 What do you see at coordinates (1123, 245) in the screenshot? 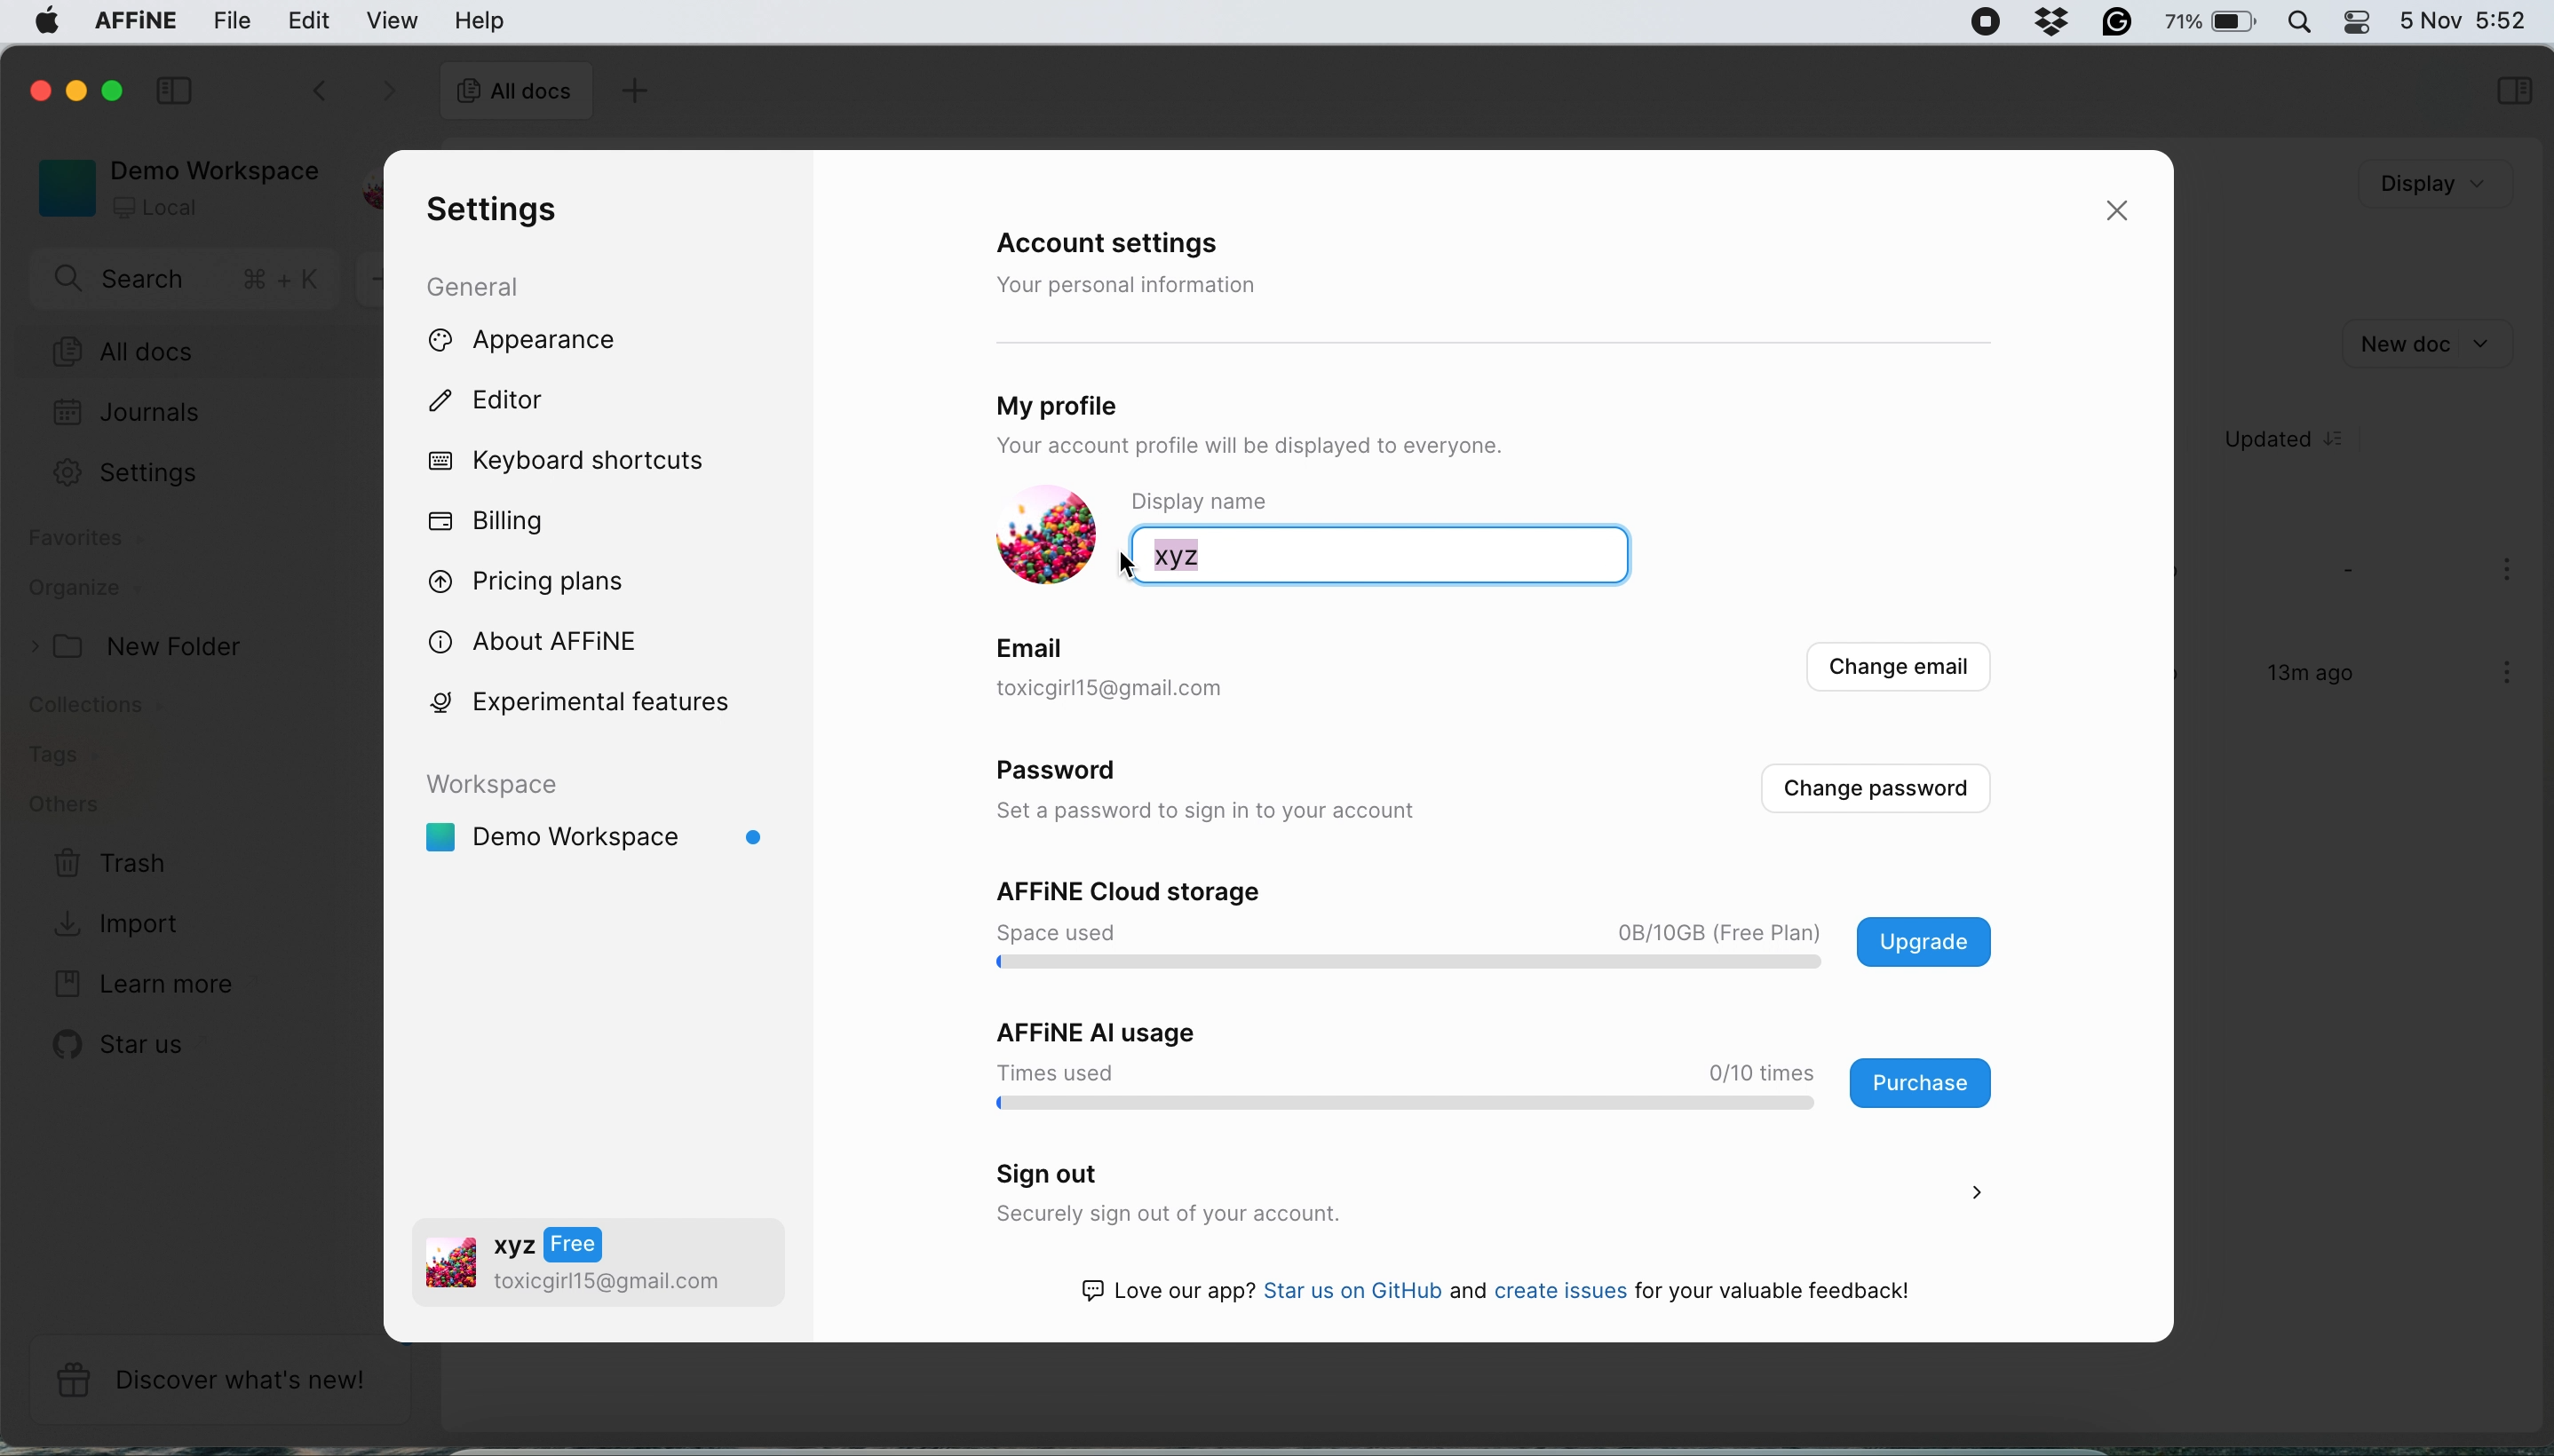
I see `account settings` at bounding box center [1123, 245].